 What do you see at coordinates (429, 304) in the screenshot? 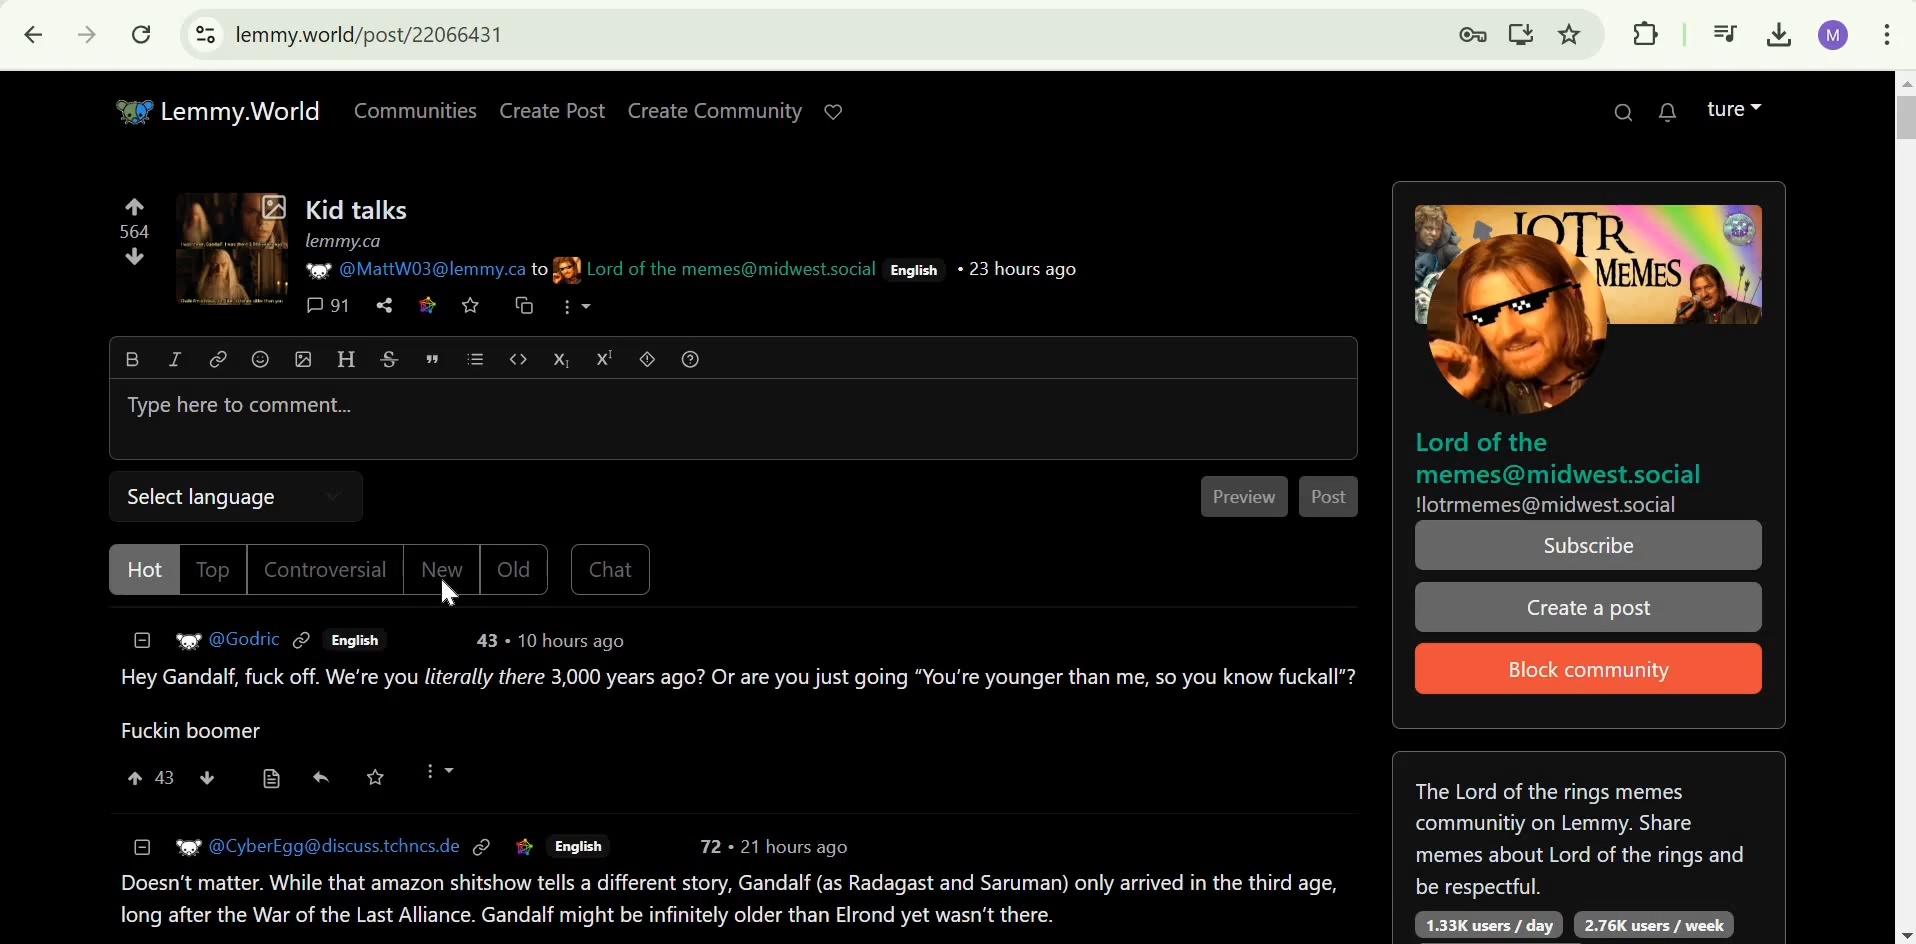
I see `link` at bounding box center [429, 304].